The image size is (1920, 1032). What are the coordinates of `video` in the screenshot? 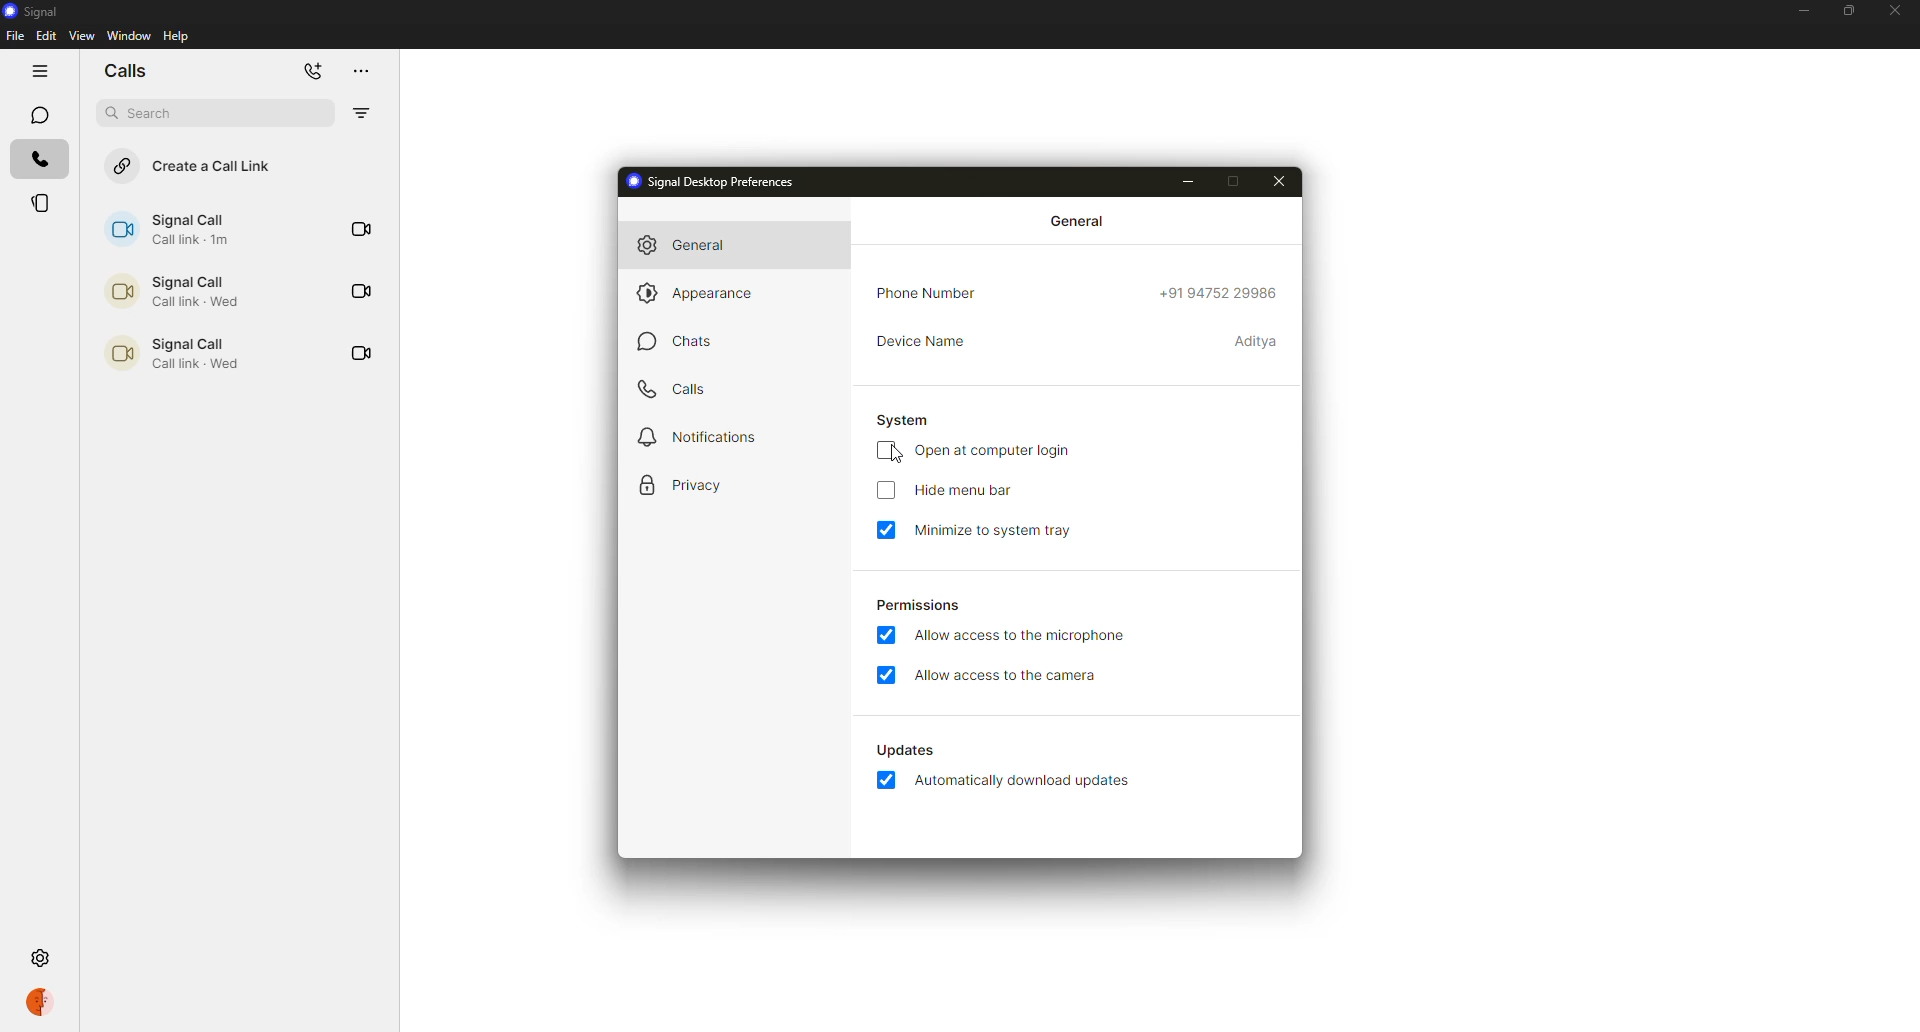 It's located at (360, 229).